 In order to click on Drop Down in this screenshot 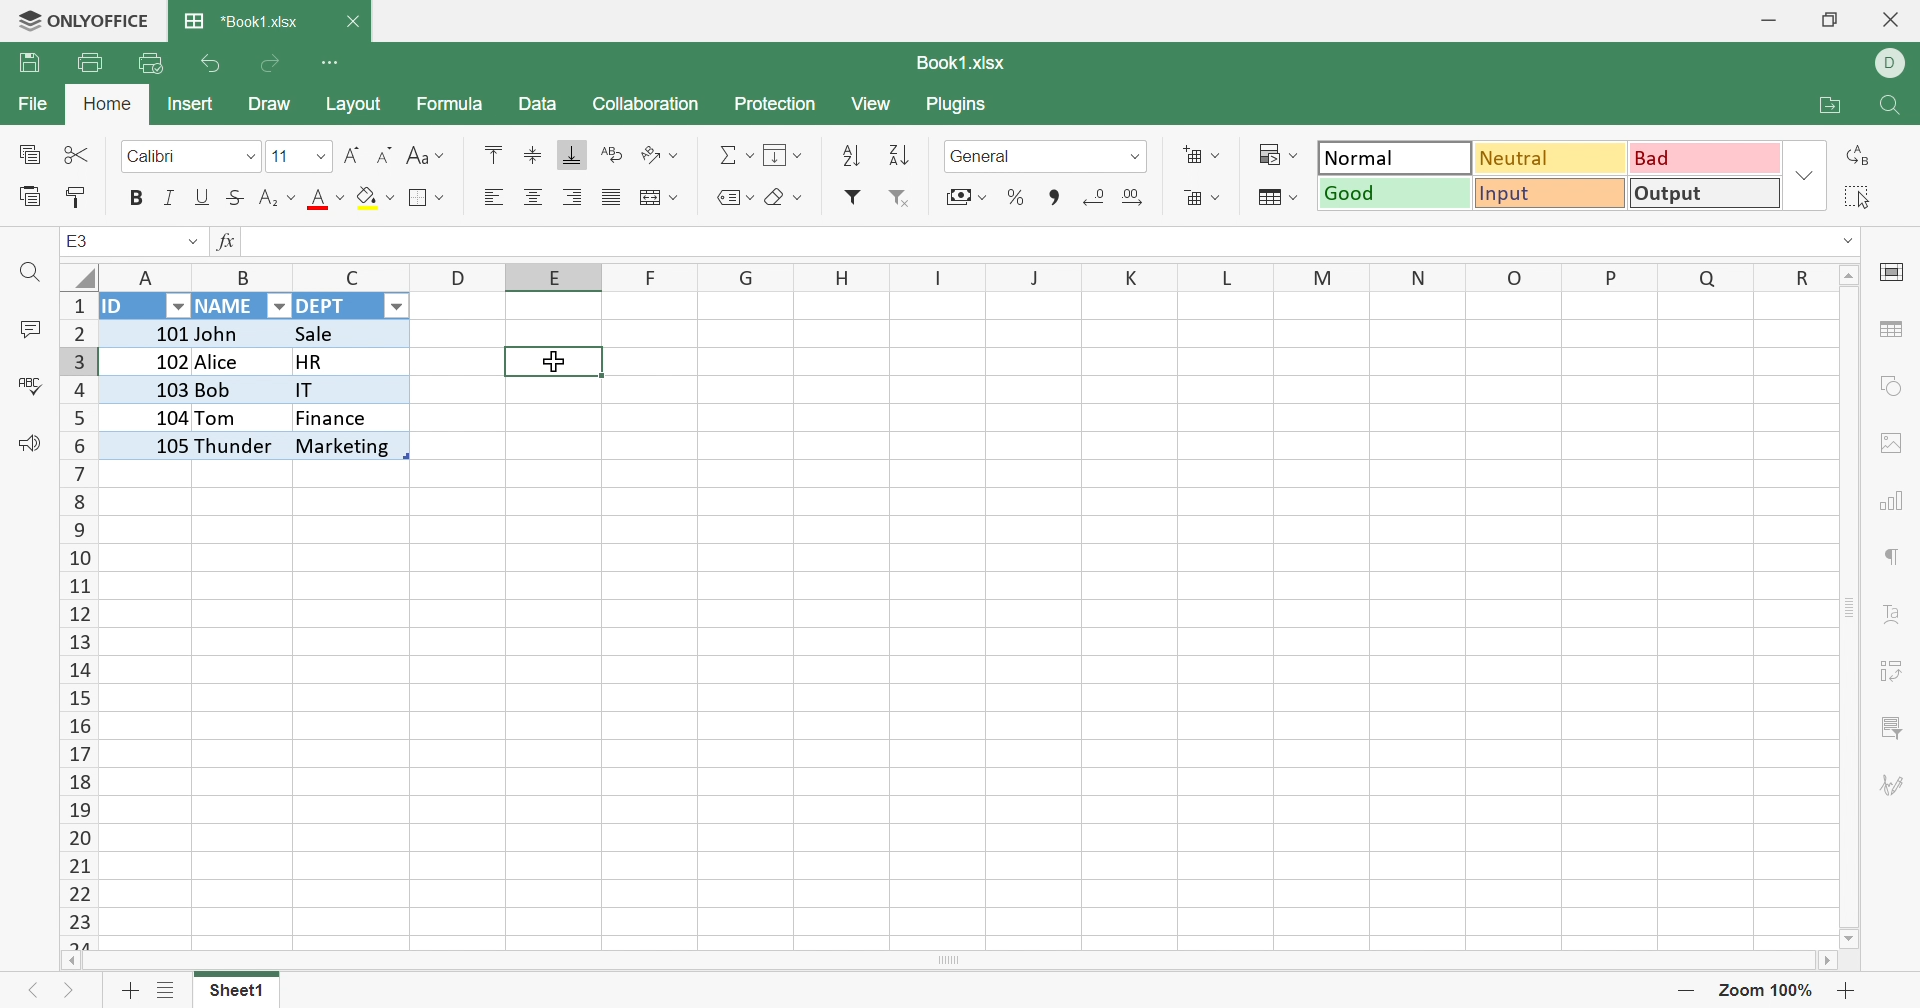, I will do `click(174, 305)`.